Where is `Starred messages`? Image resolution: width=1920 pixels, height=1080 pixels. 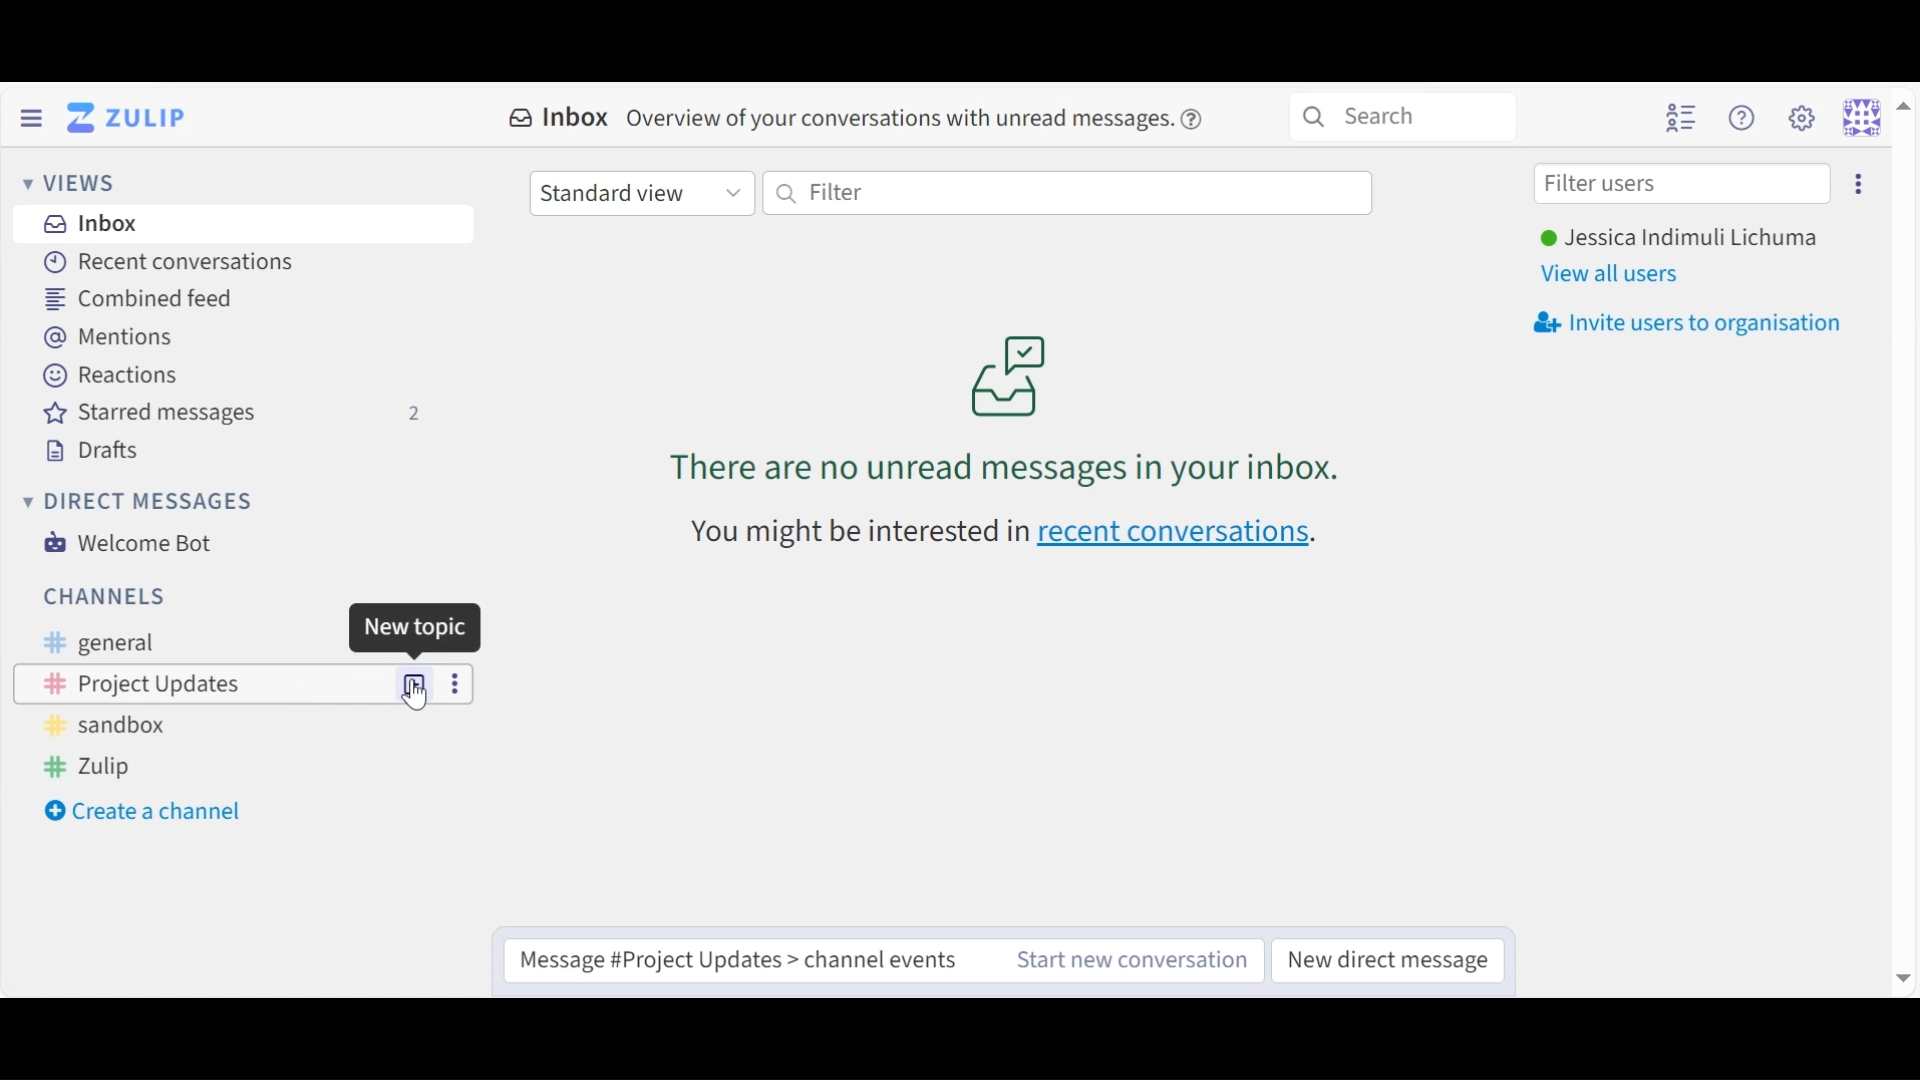 Starred messages is located at coordinates (232, 413).